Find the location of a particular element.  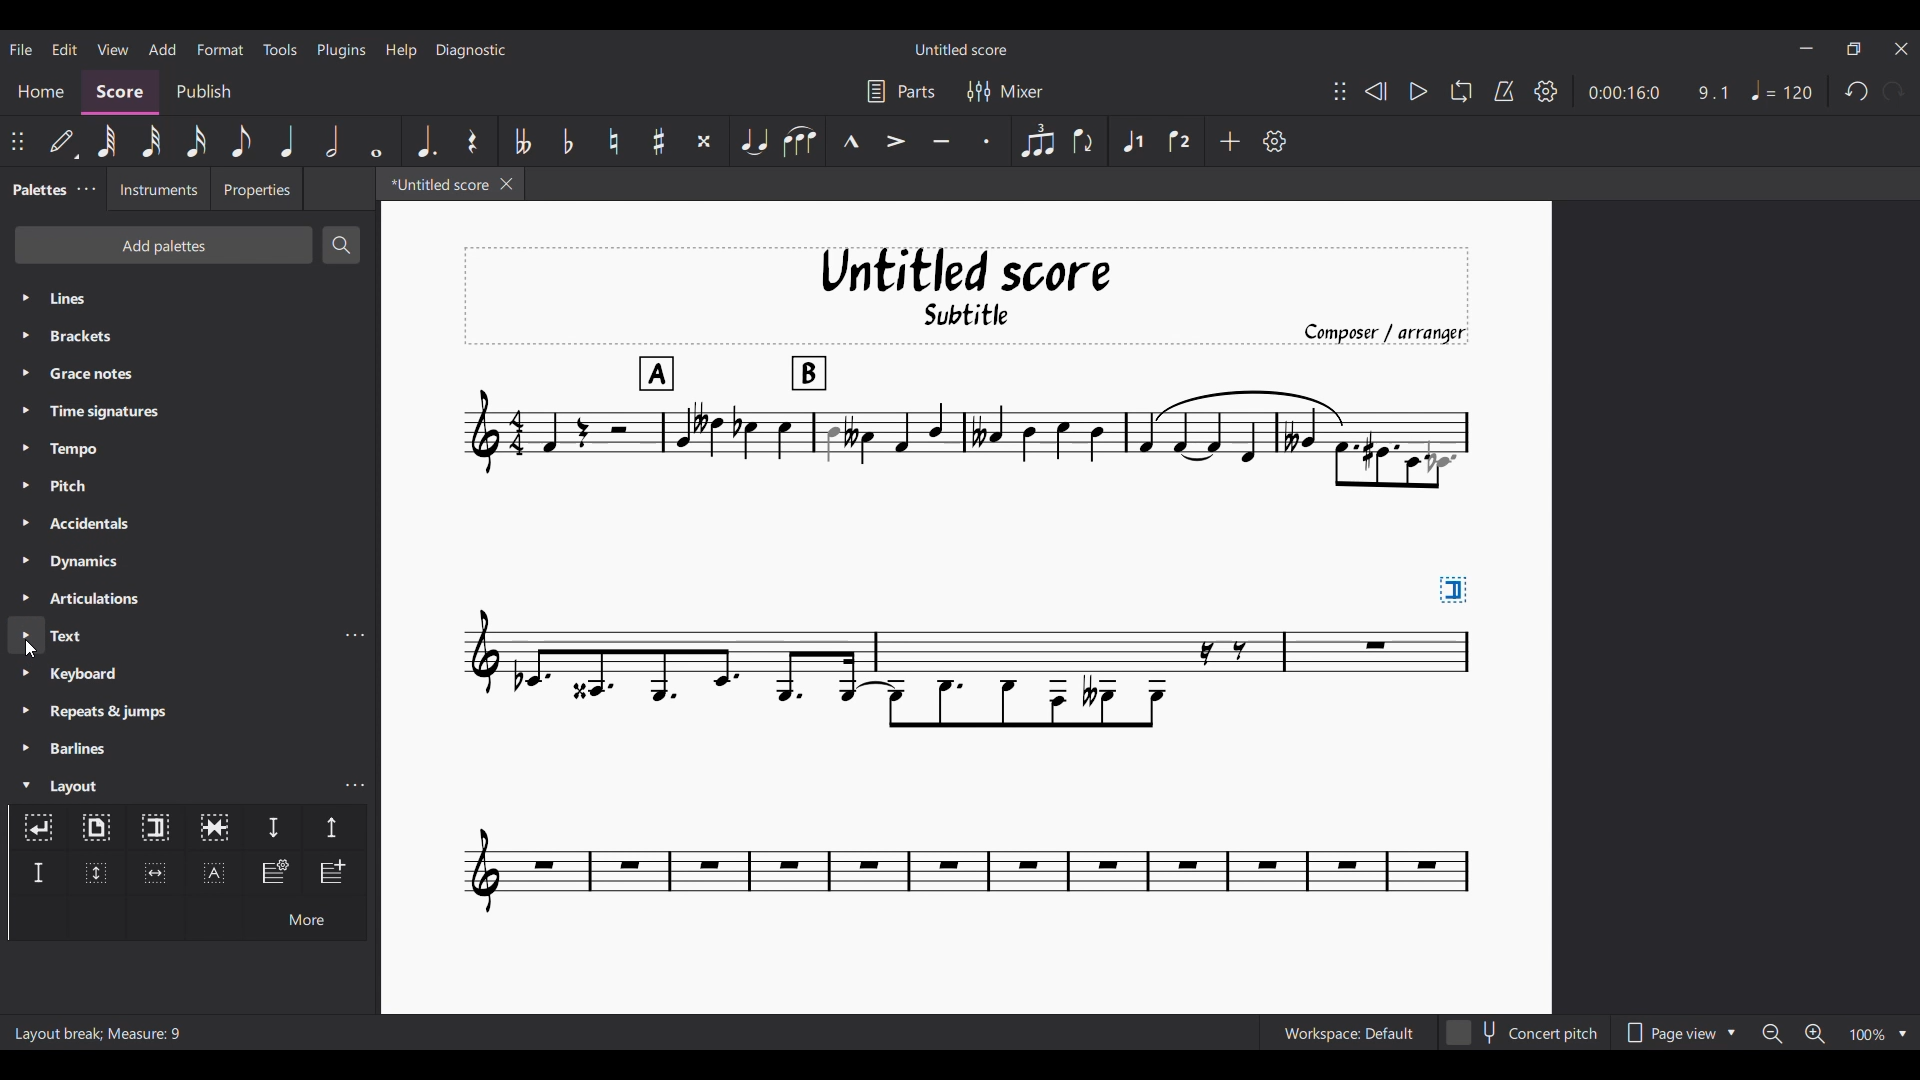

More options is located at coordinates (305, 917).